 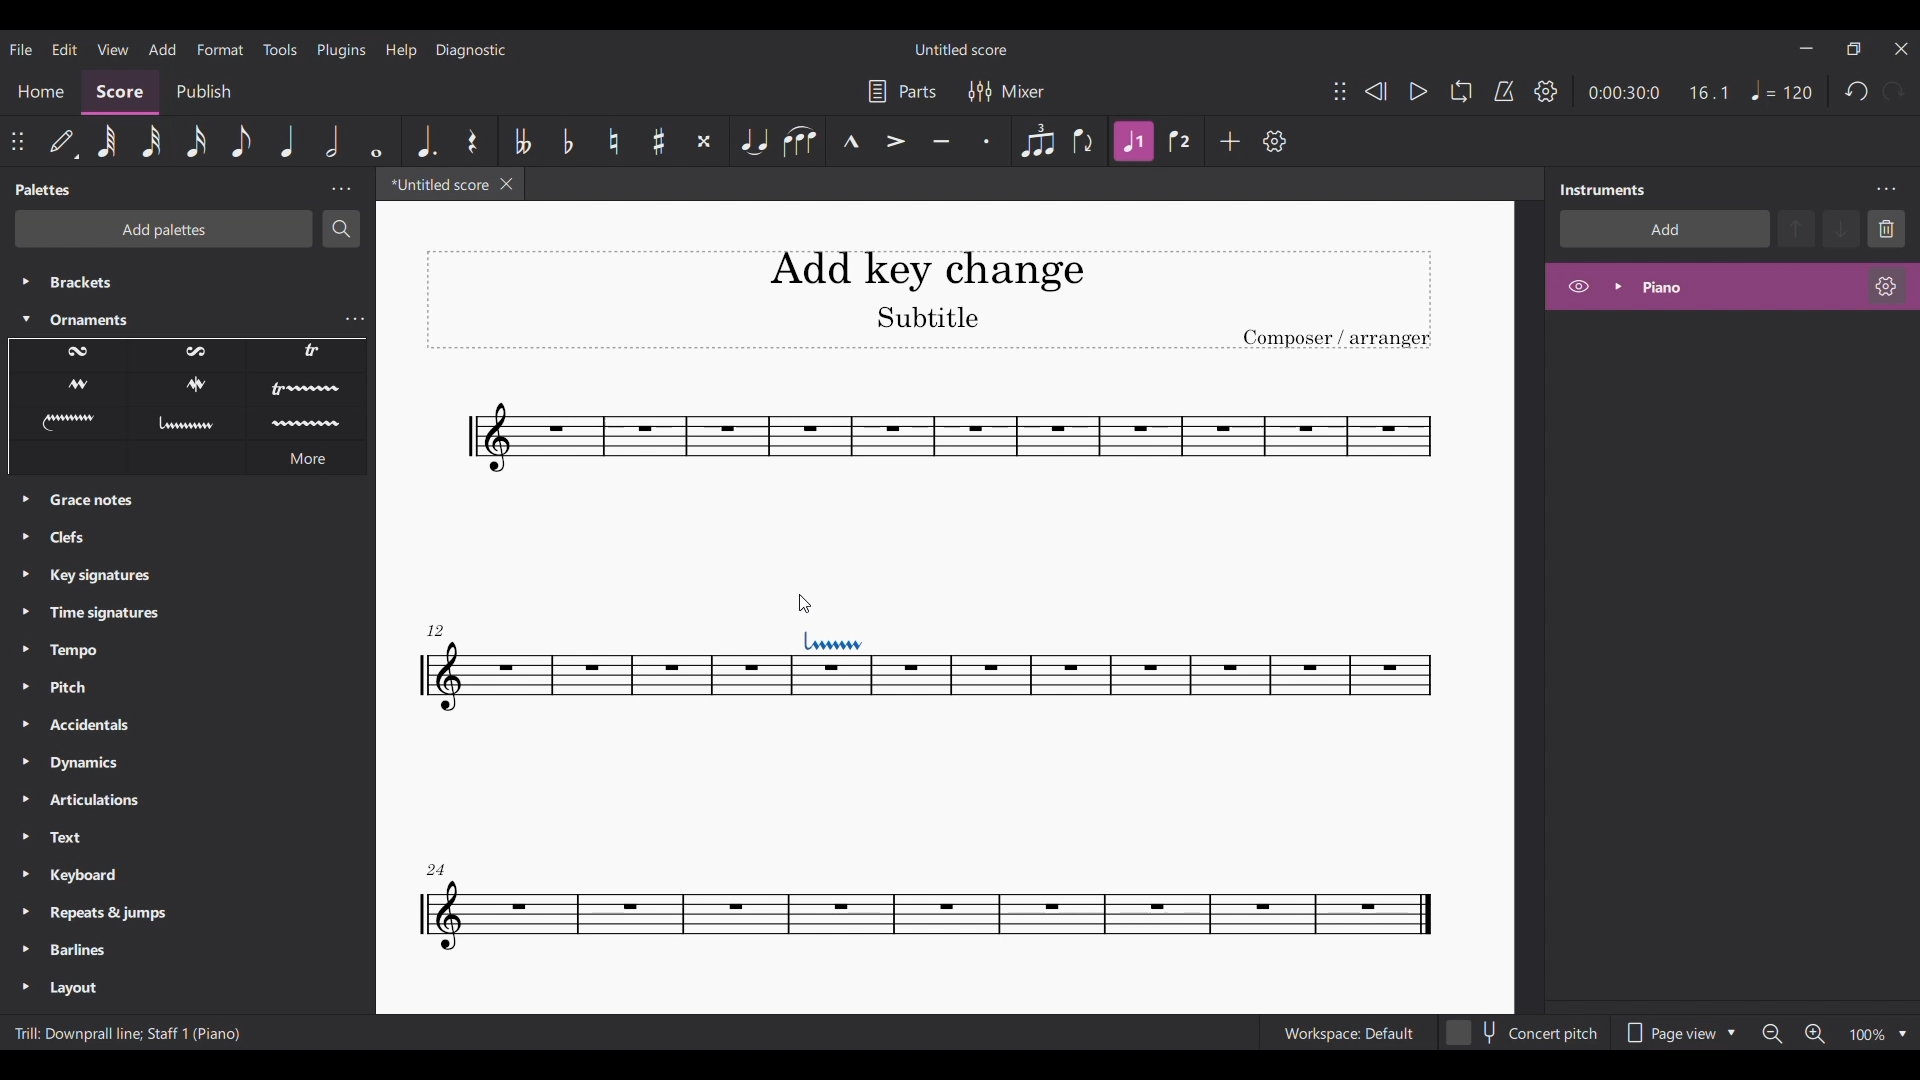 I want to click on Augmentation dot, so click(x=426, y=141).